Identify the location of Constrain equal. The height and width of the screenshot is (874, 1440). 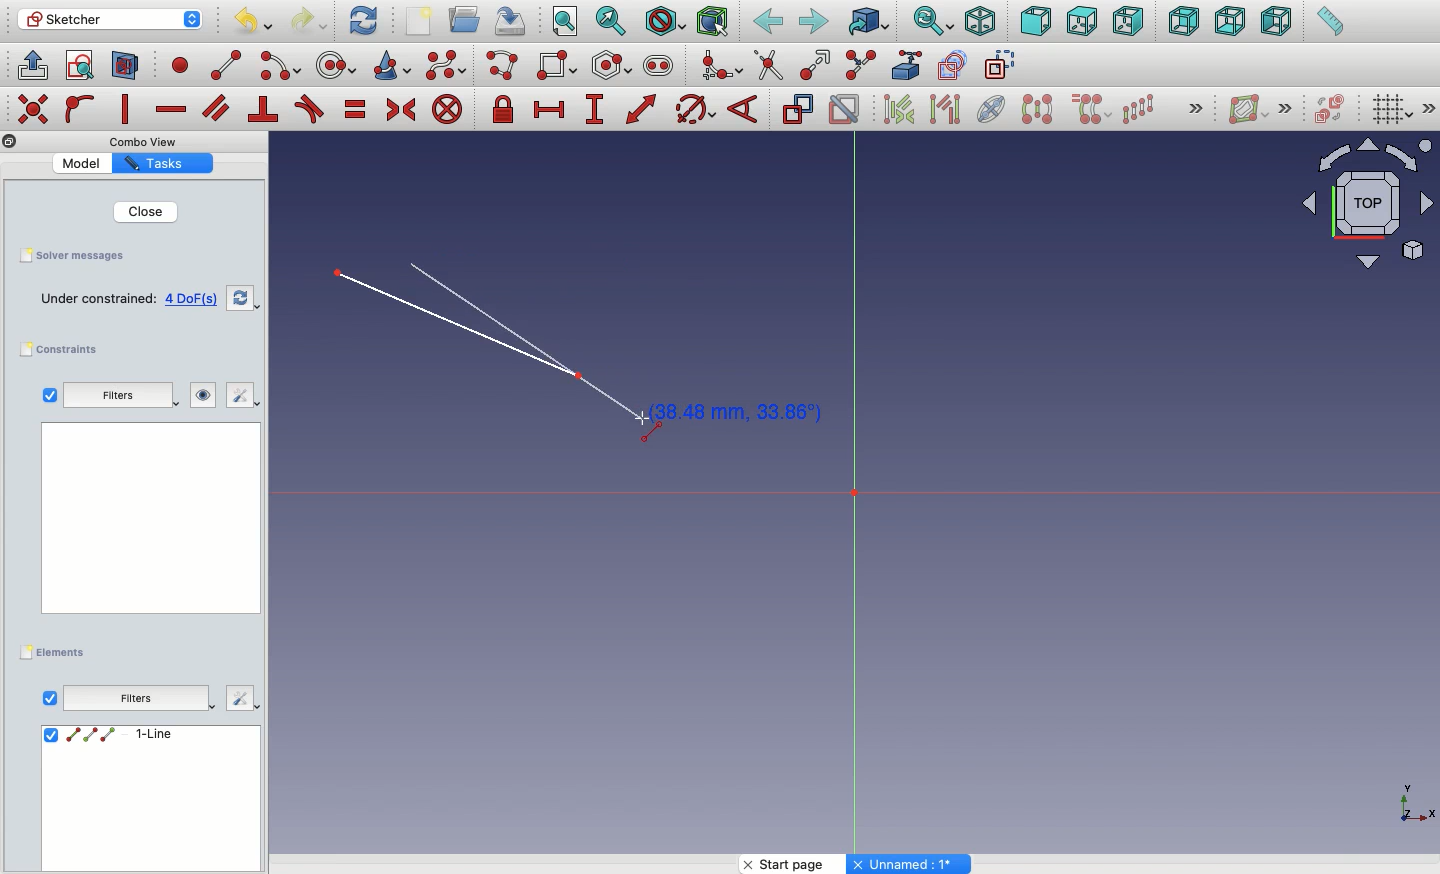
(356, 113).